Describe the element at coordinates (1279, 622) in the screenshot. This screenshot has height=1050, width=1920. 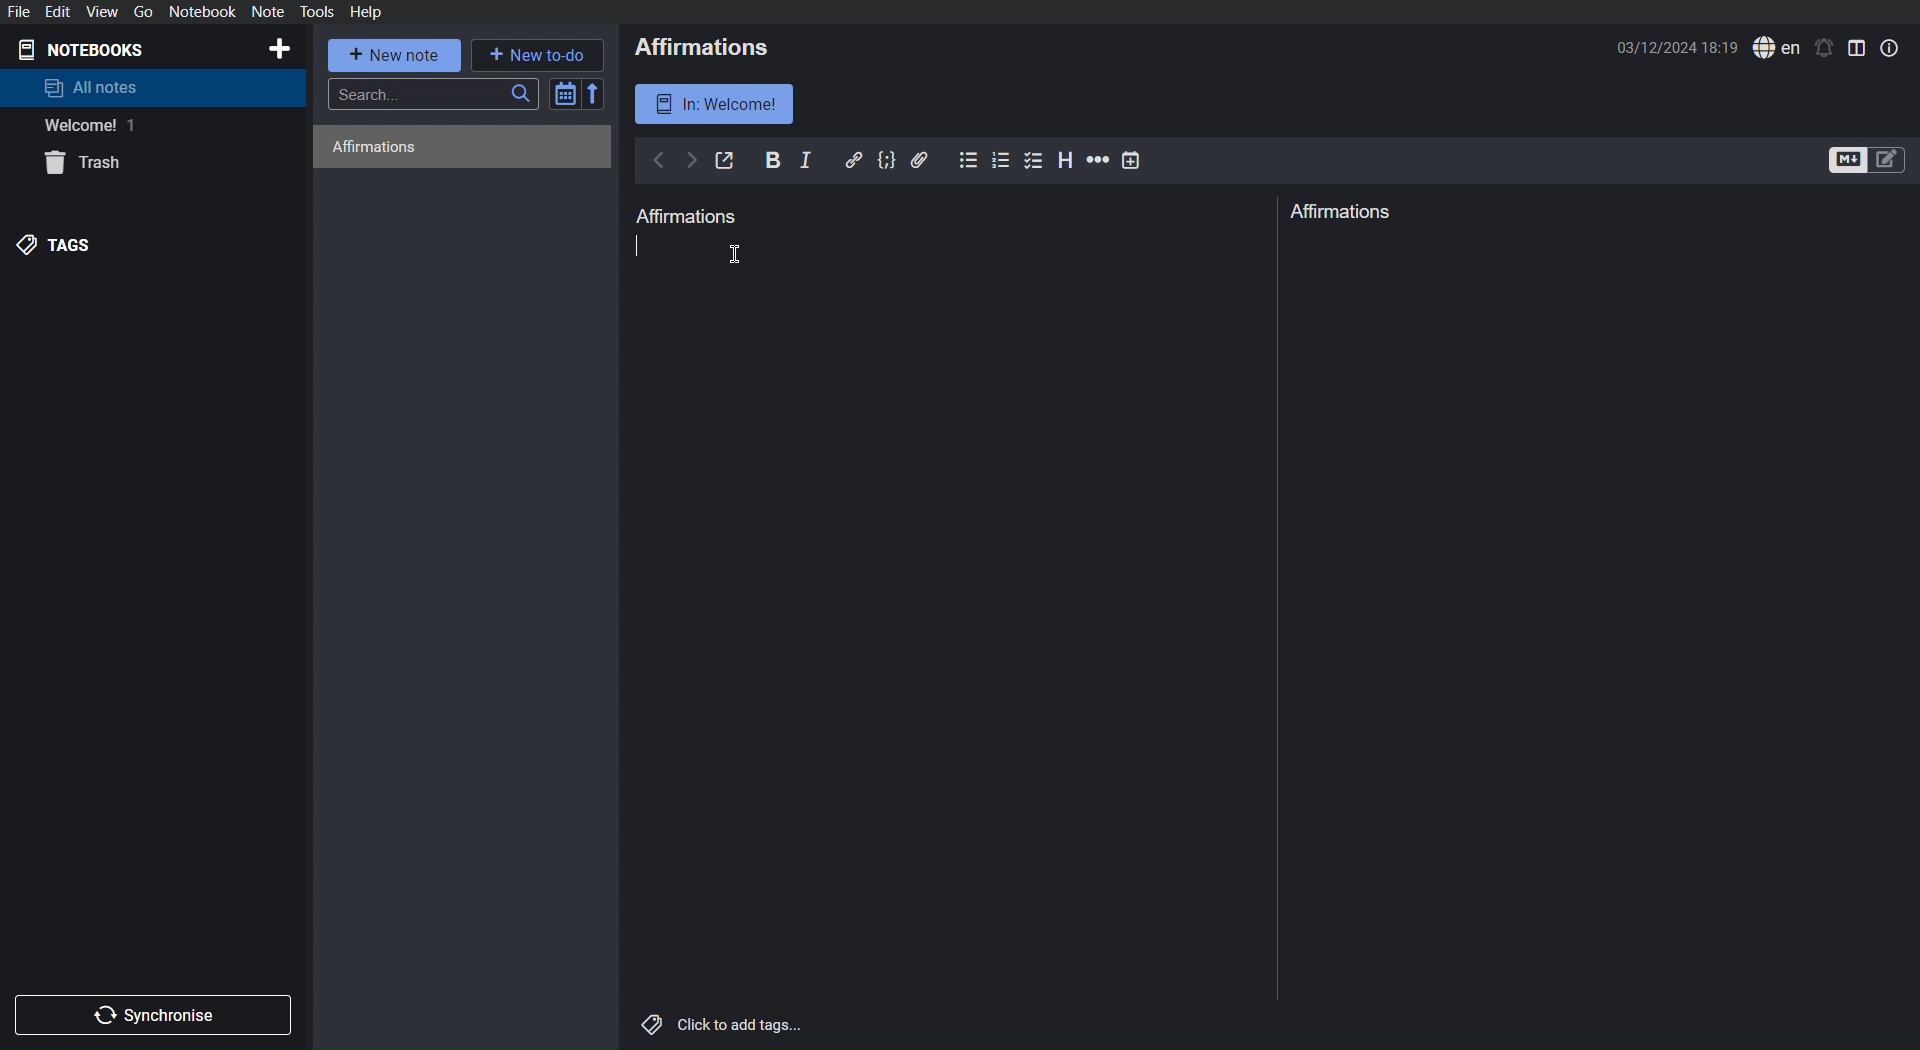
I see `Divider` at that location.